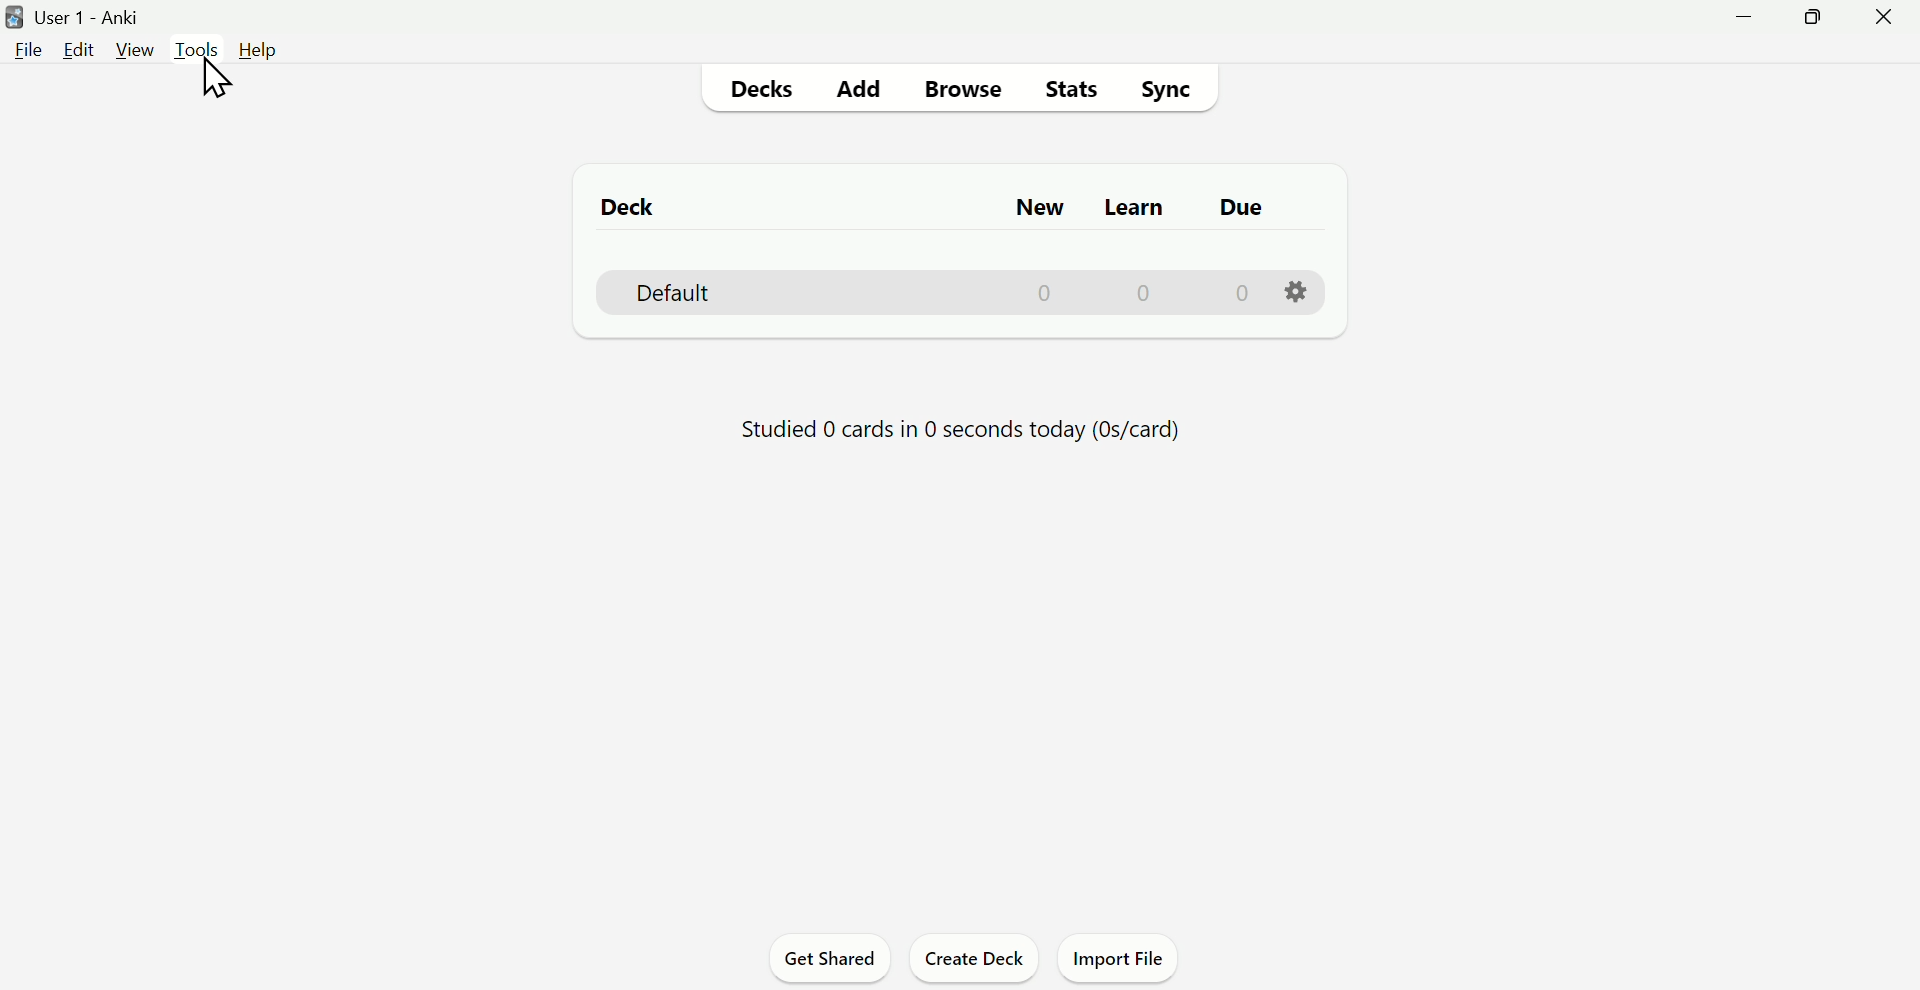 The height and width of the screenshot is (990, 1920). What do you see at coordinates (25, 49) in the screenshot?
I see `File` at bounding box center [25, 49].